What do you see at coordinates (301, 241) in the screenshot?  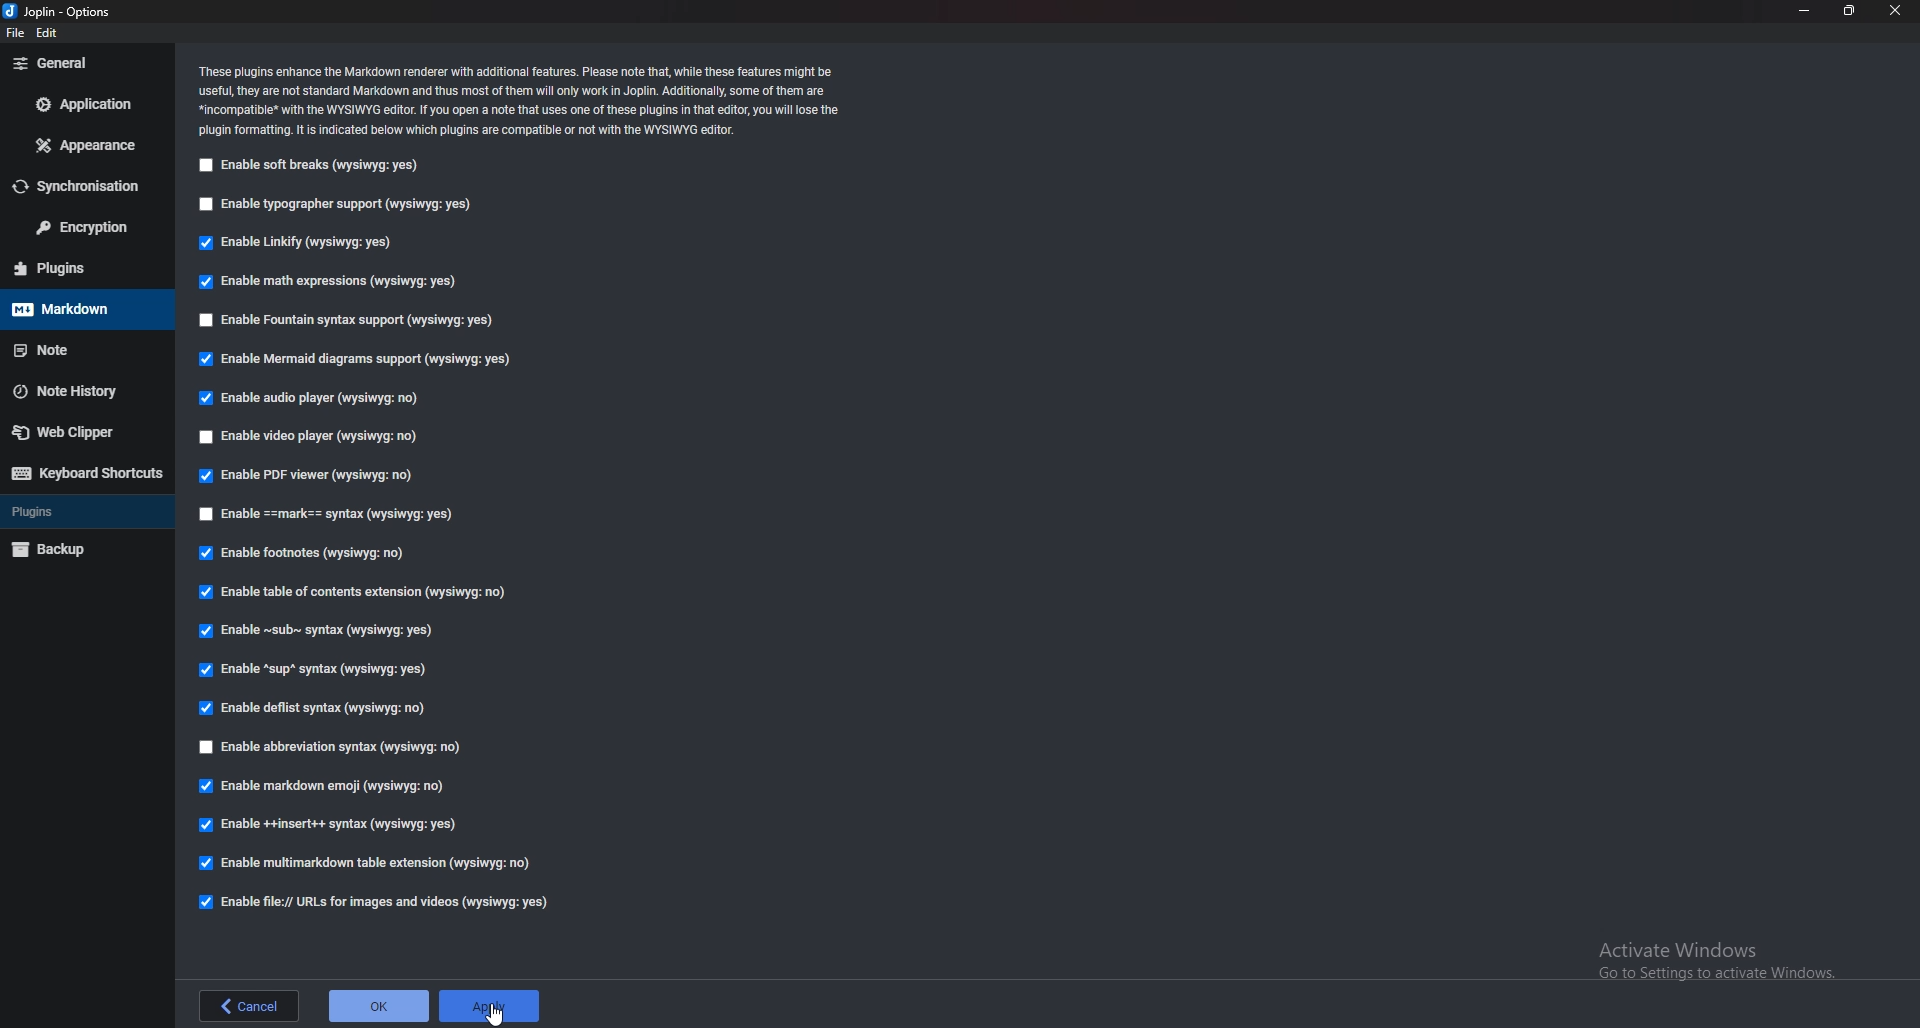 I see `Enable linkify` at bounding box center [301, 241].